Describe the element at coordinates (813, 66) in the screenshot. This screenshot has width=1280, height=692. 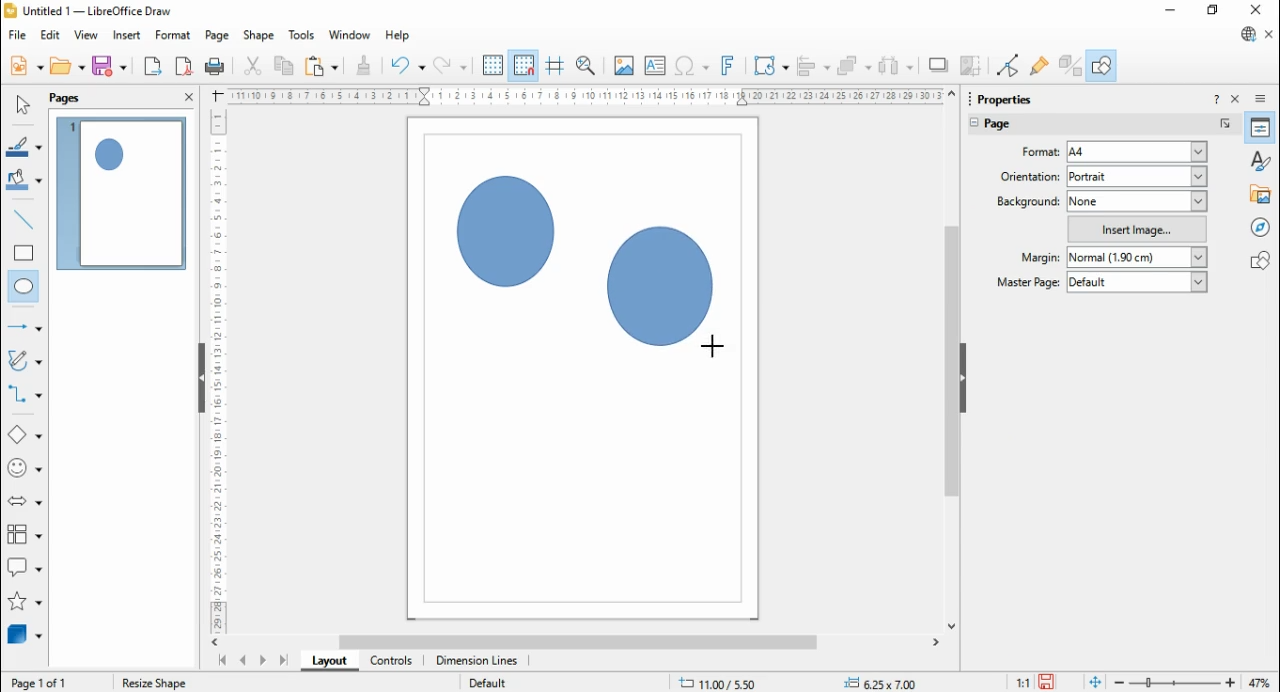
I see `align  objects` at that location.